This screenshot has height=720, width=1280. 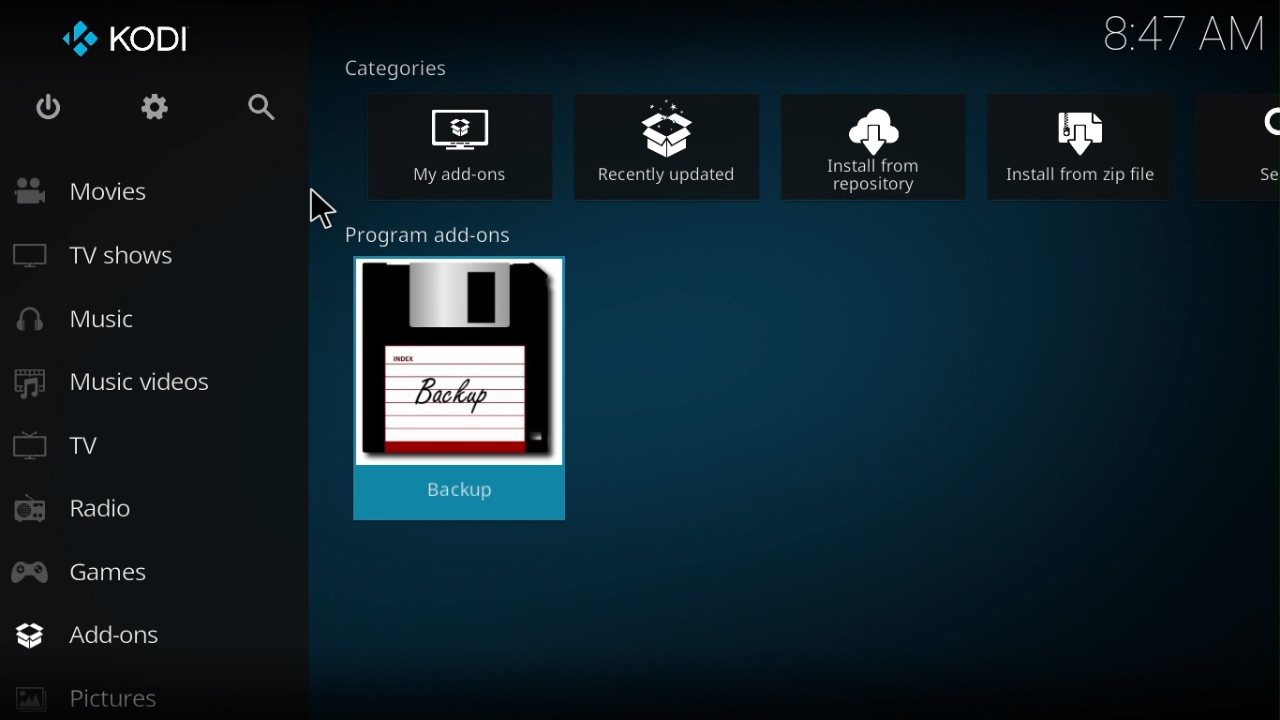 I want to click on add-ons, so click(x=162, y=635).